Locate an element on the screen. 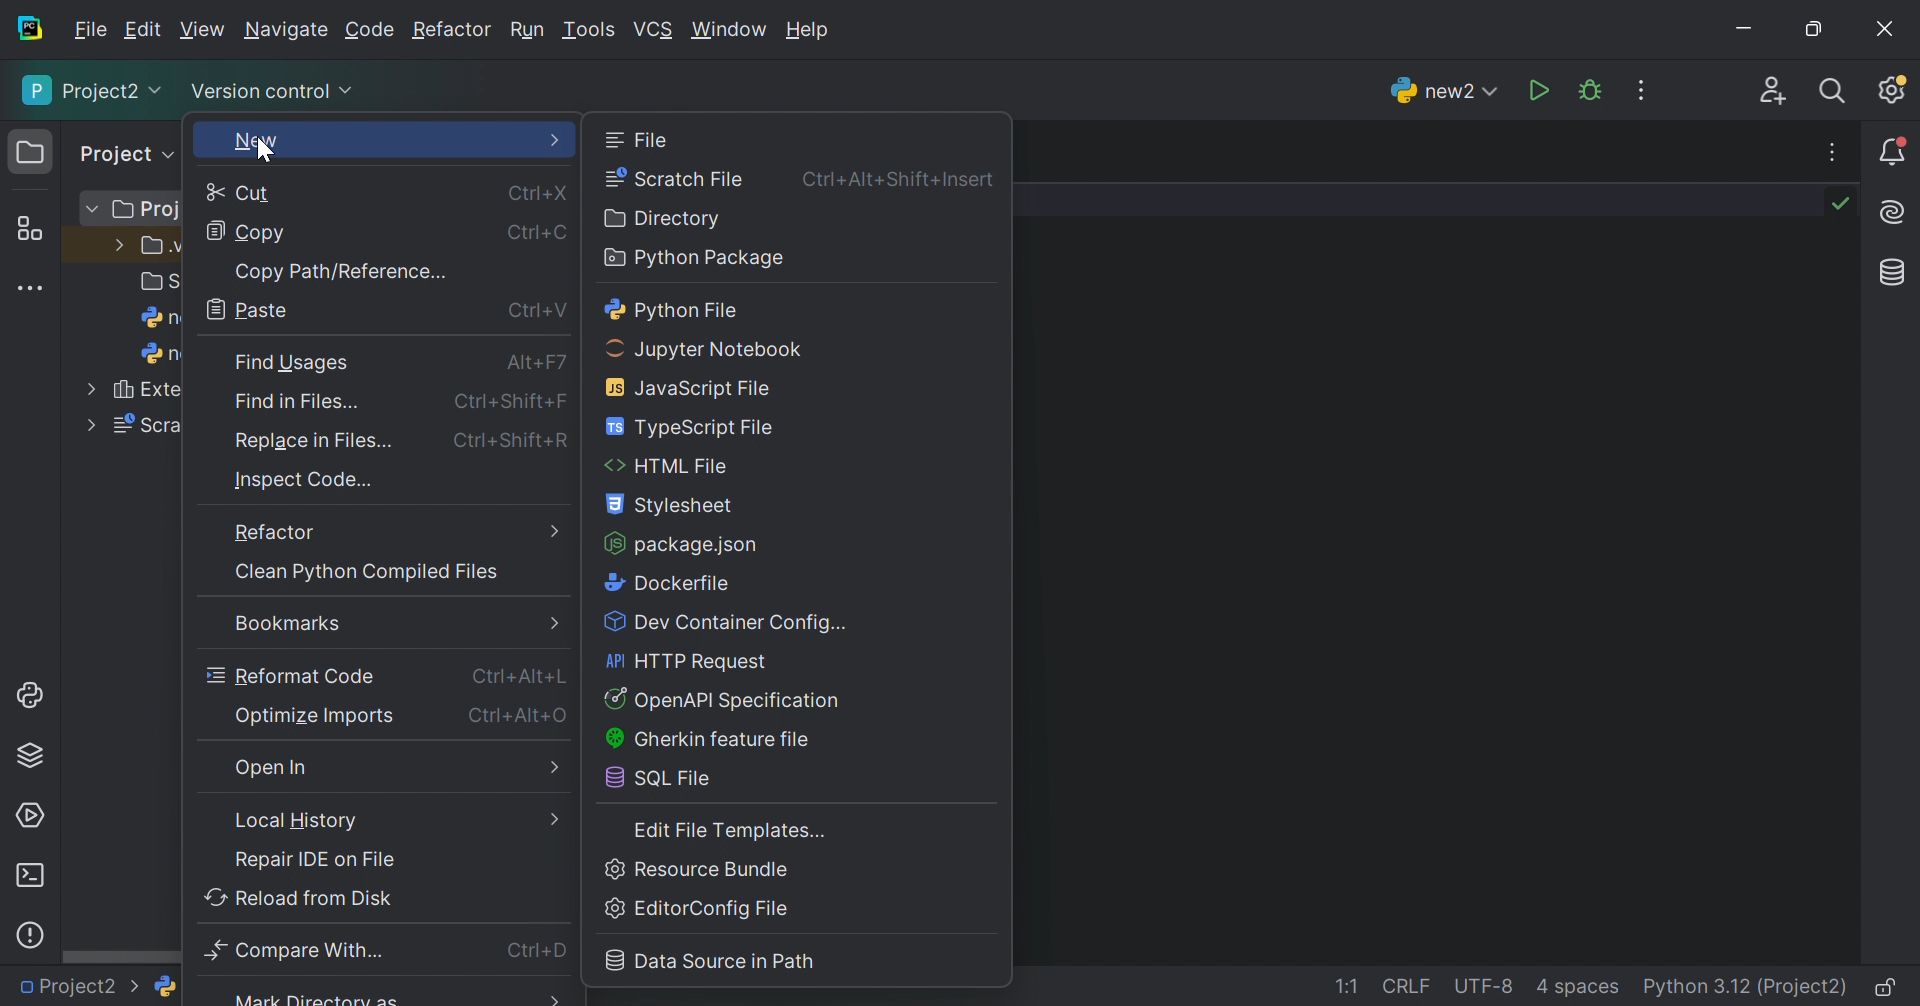 This screenshot has width=1920, height=1006. Run is located at coordinates (1540, 91).